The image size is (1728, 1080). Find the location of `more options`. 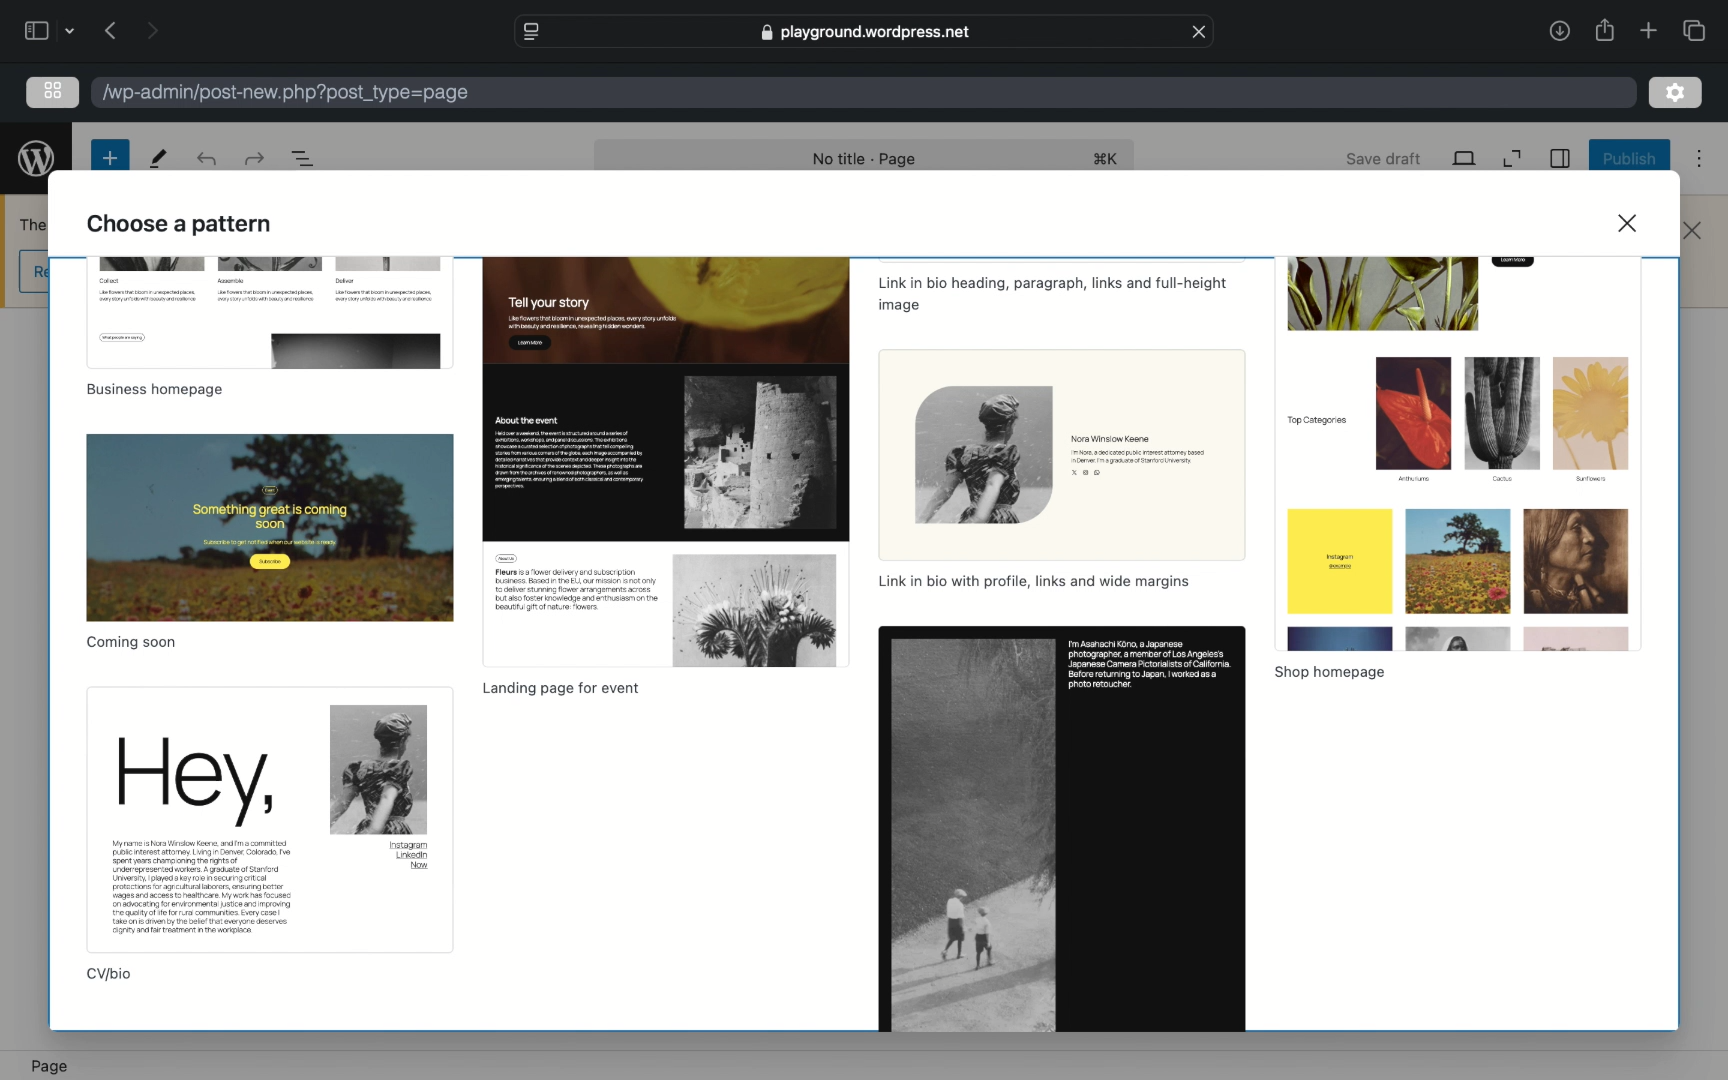

more options is located at coordinates (1699, 159).